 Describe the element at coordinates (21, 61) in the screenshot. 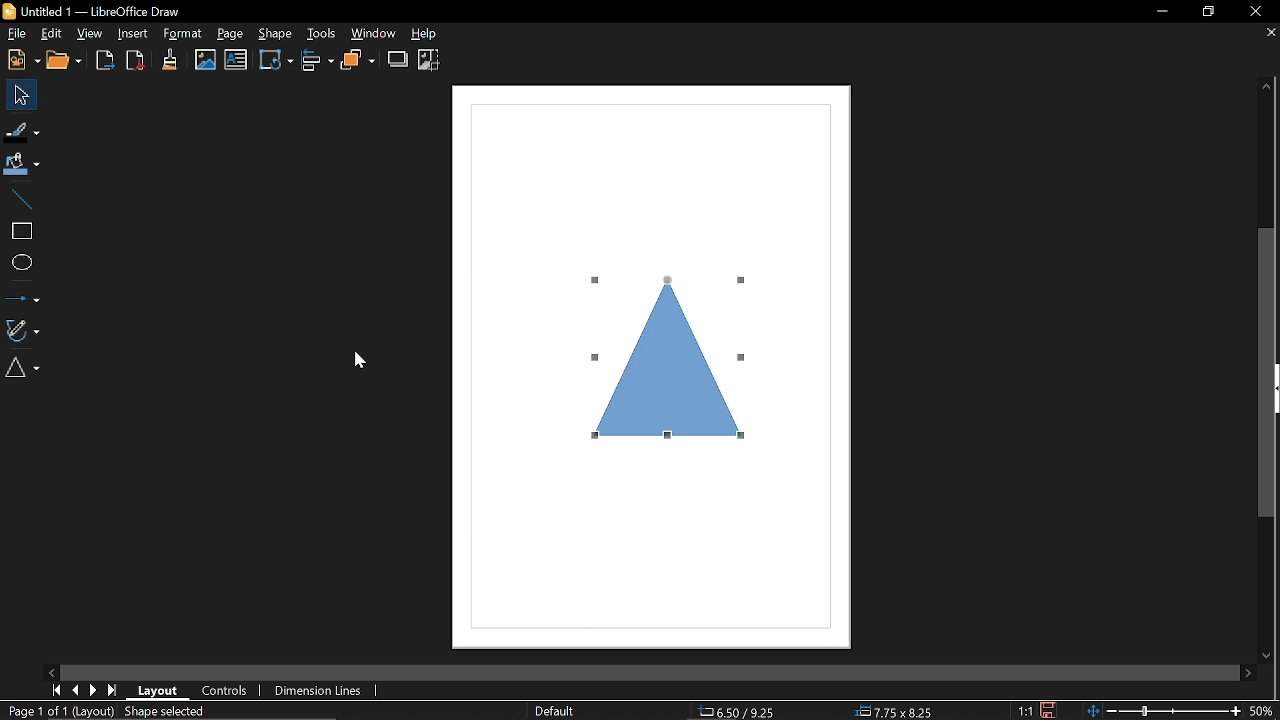

I see `New` at that location.